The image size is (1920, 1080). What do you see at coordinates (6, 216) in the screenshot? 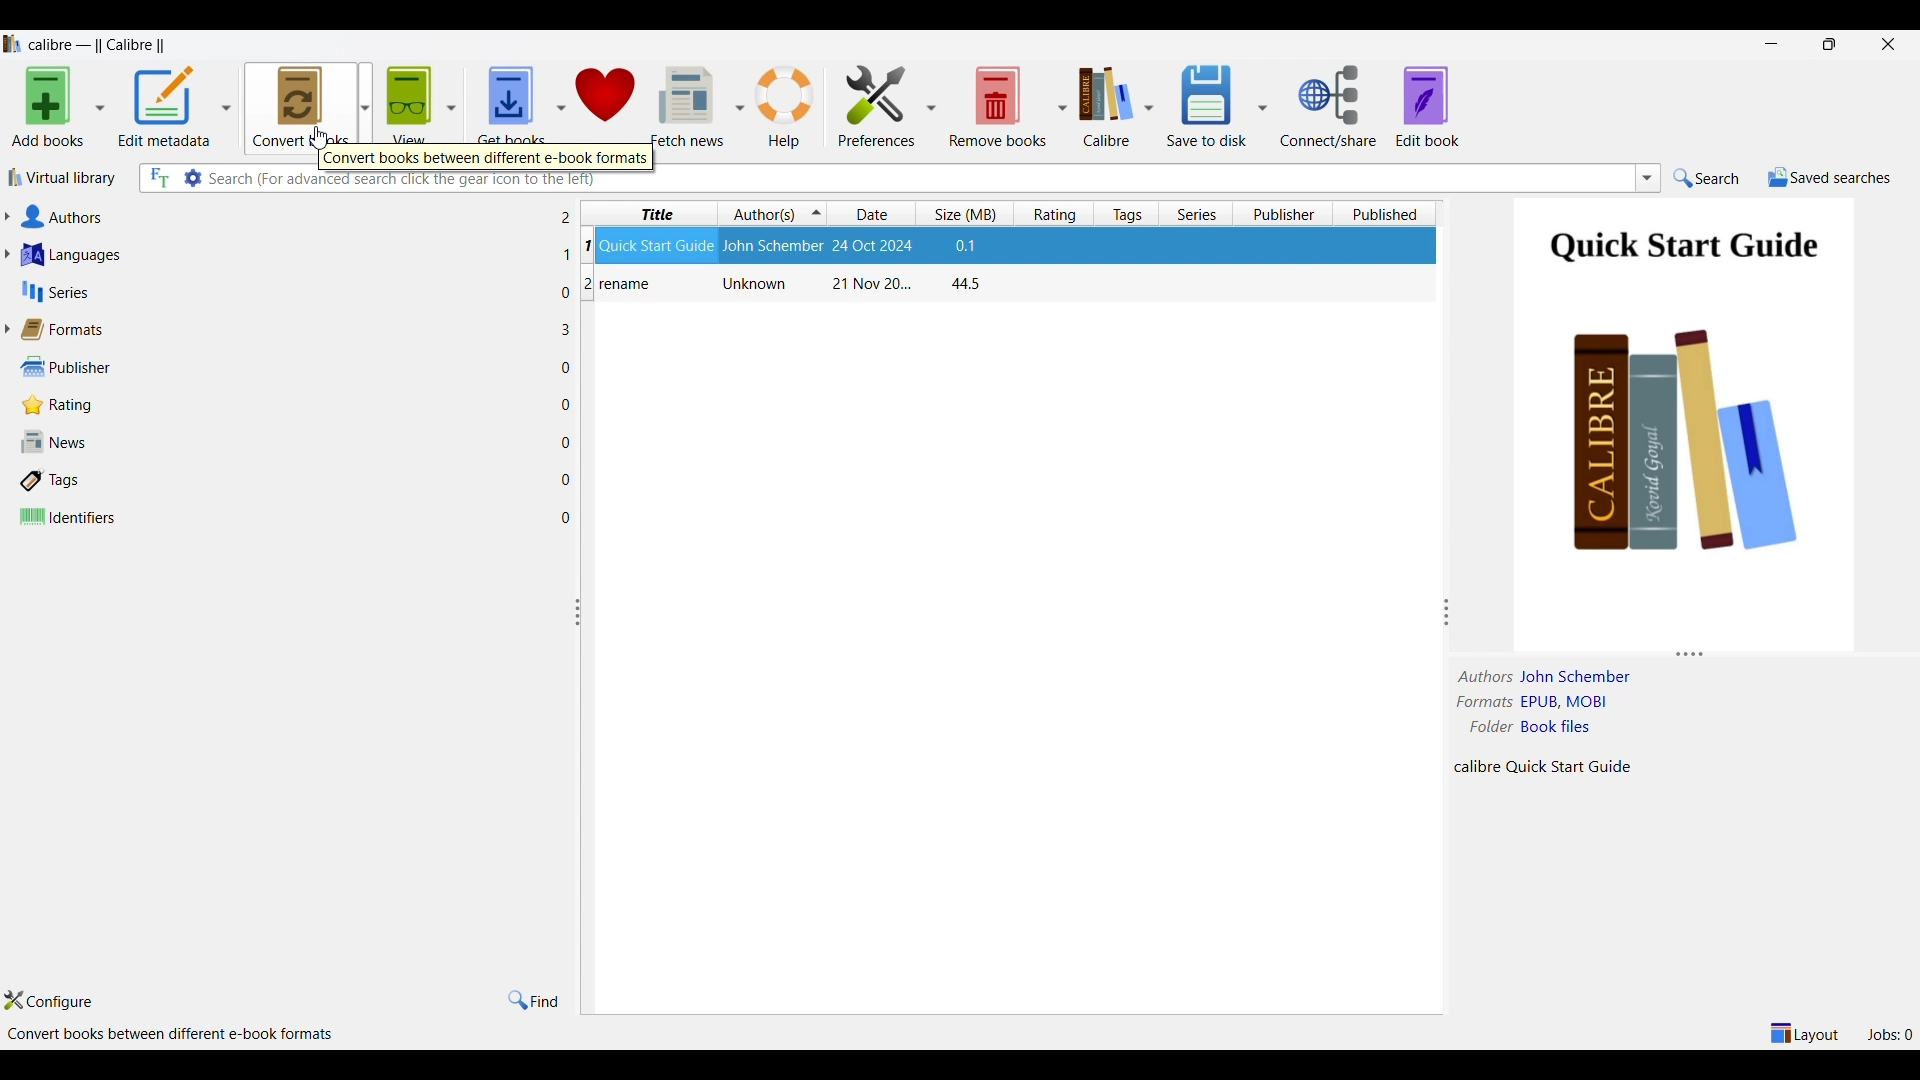
I see `Expand authors` at bounding box center [6, 216].